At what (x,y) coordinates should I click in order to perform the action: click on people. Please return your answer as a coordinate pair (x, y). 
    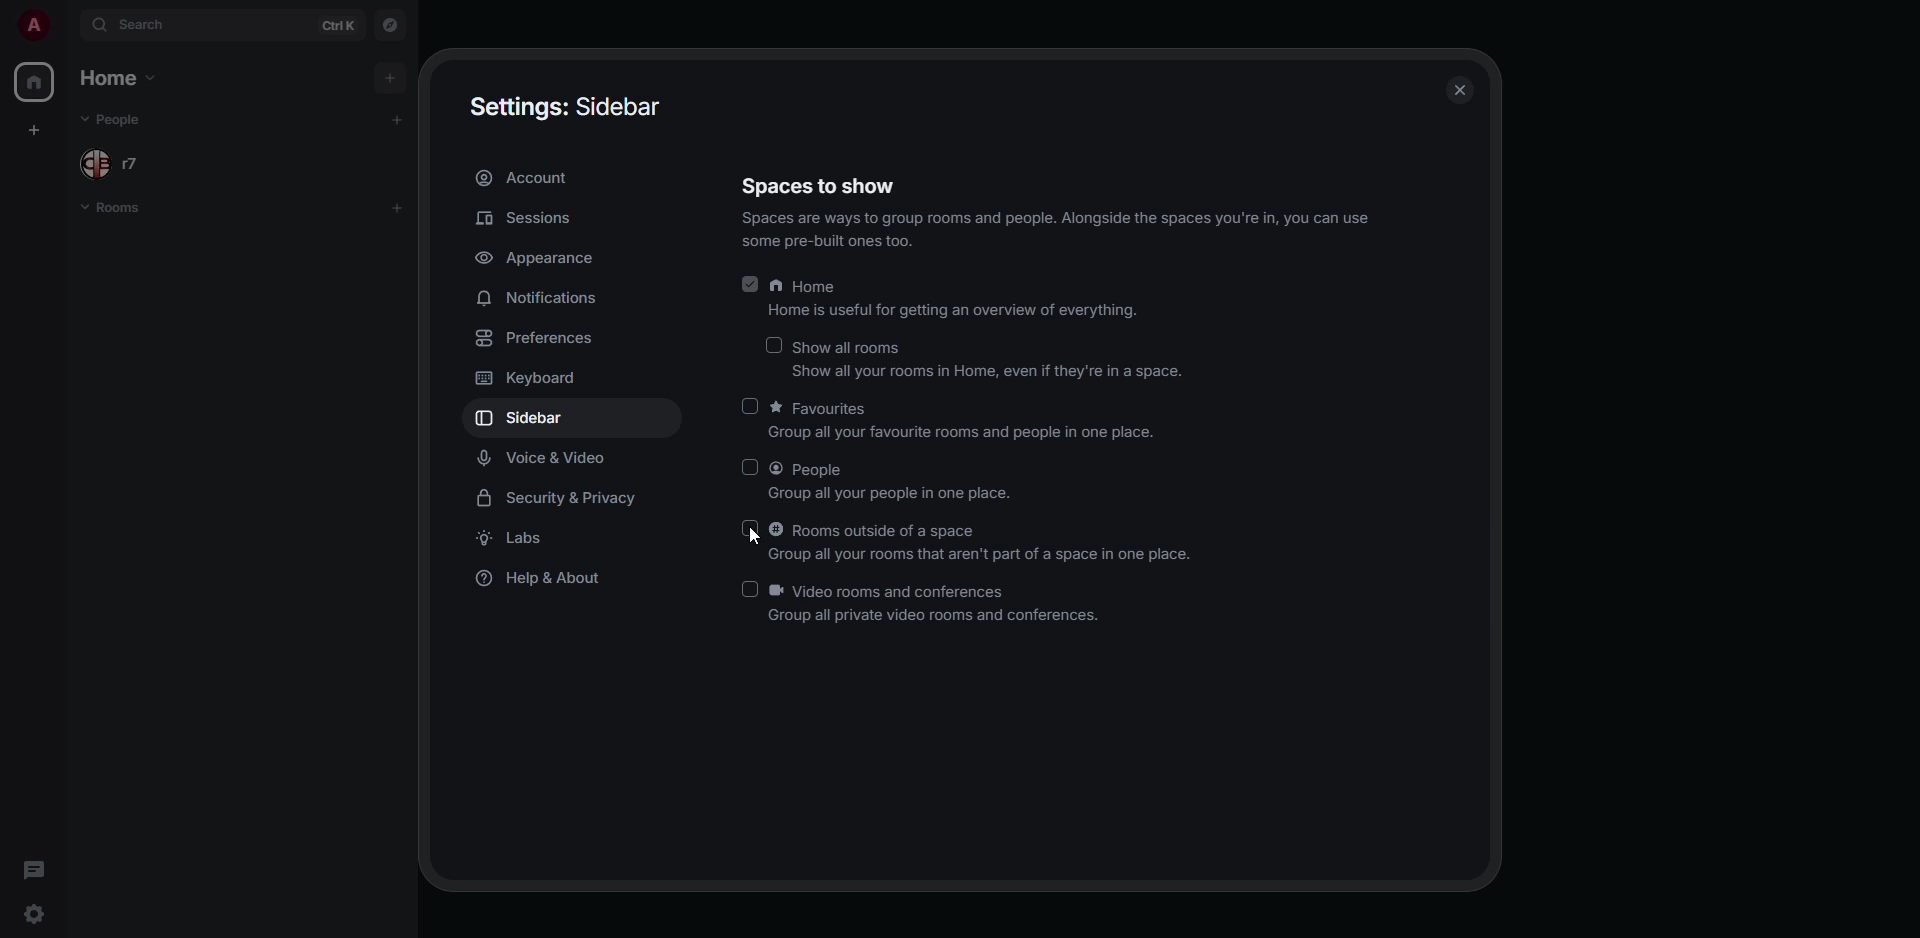
    Looking at the image, I should click on (116, 118).